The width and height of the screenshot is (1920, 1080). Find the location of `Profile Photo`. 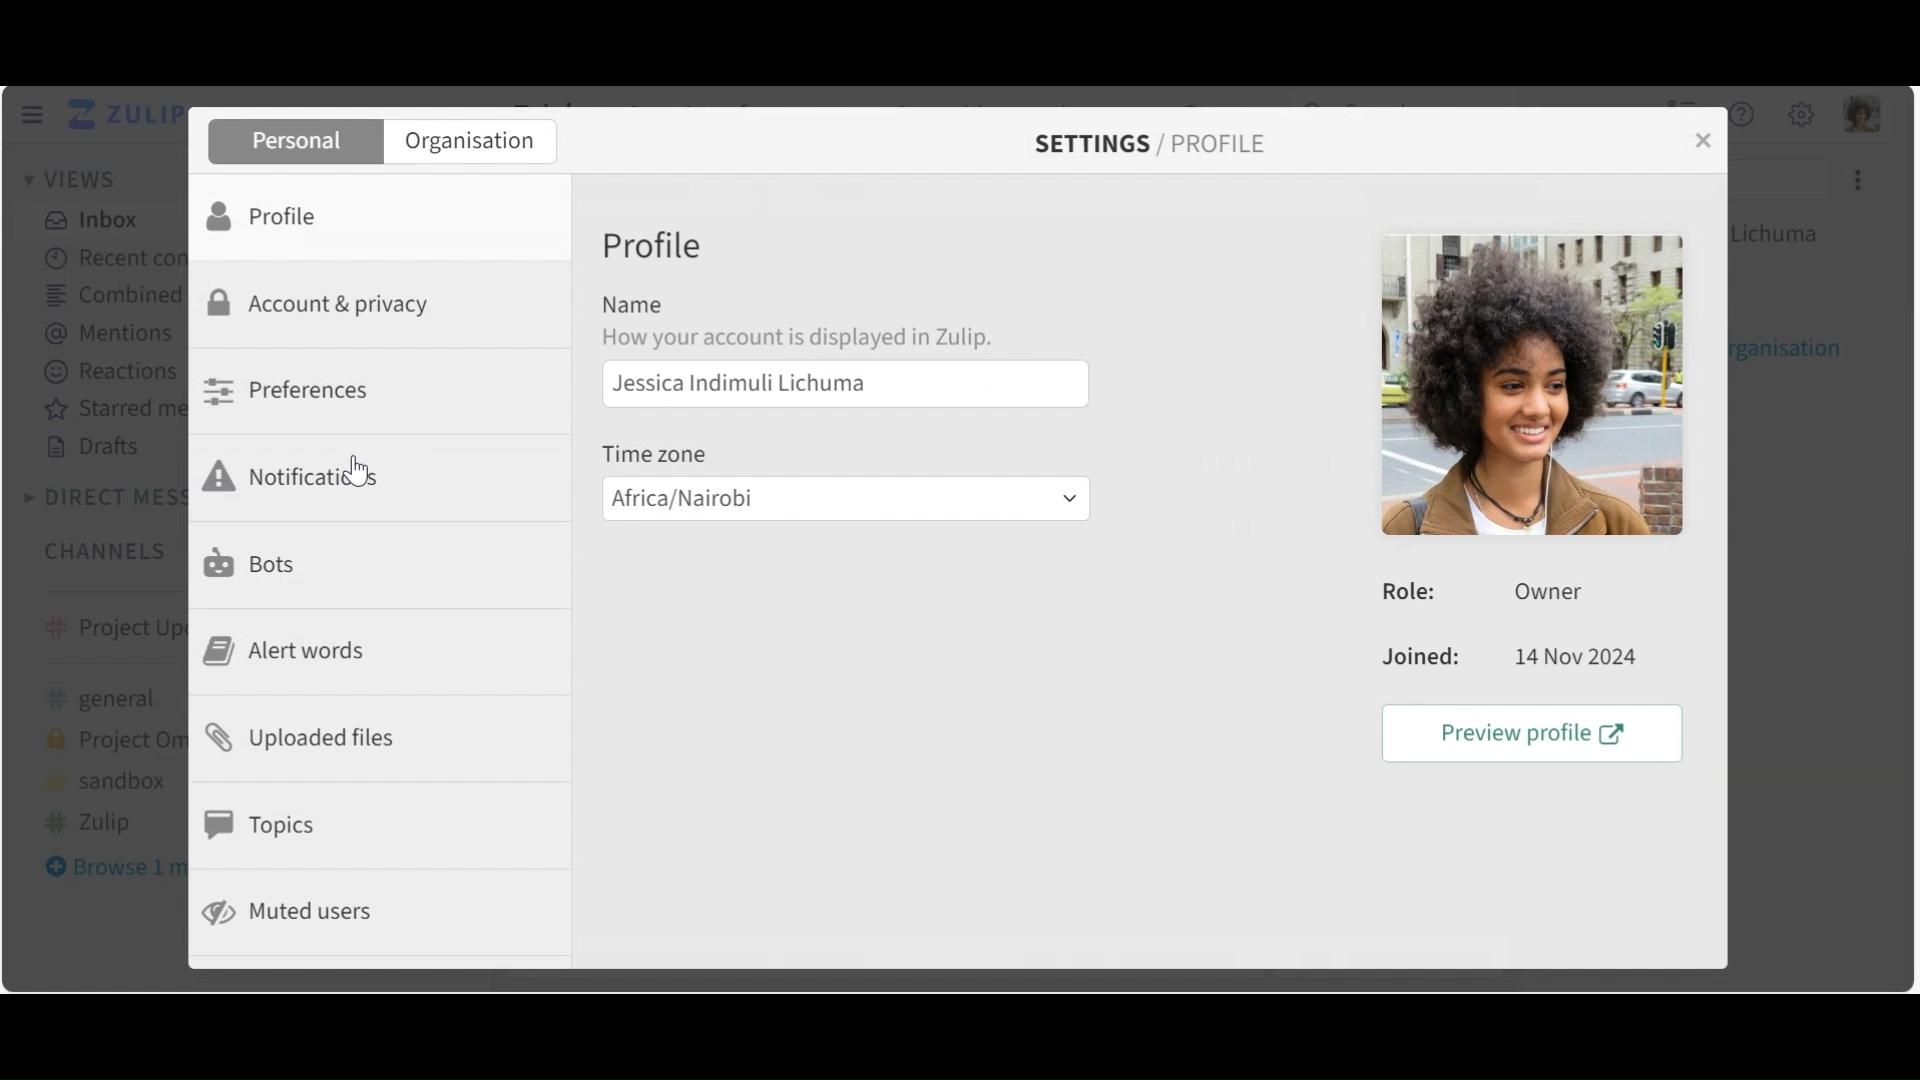

Profile Photo is located at coordinates (1529, 384).